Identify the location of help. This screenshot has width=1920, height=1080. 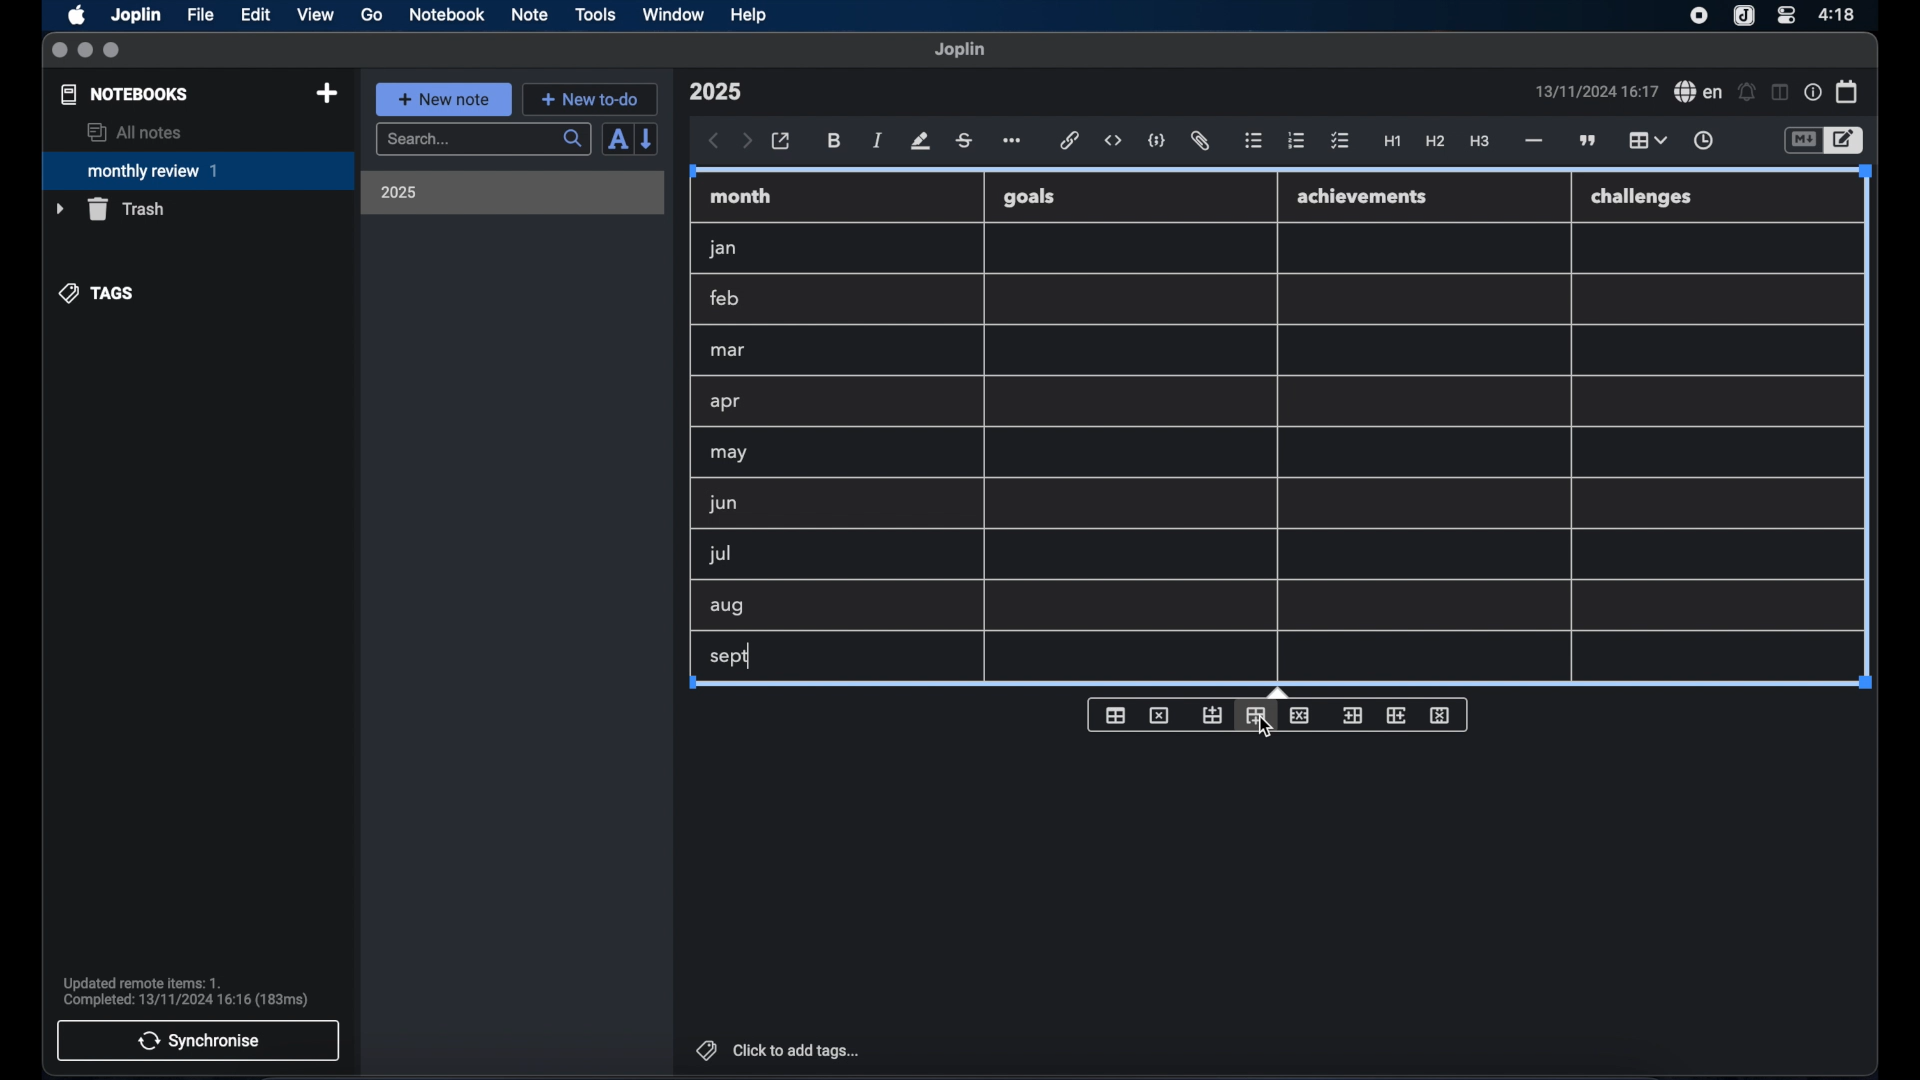
(750, 15).